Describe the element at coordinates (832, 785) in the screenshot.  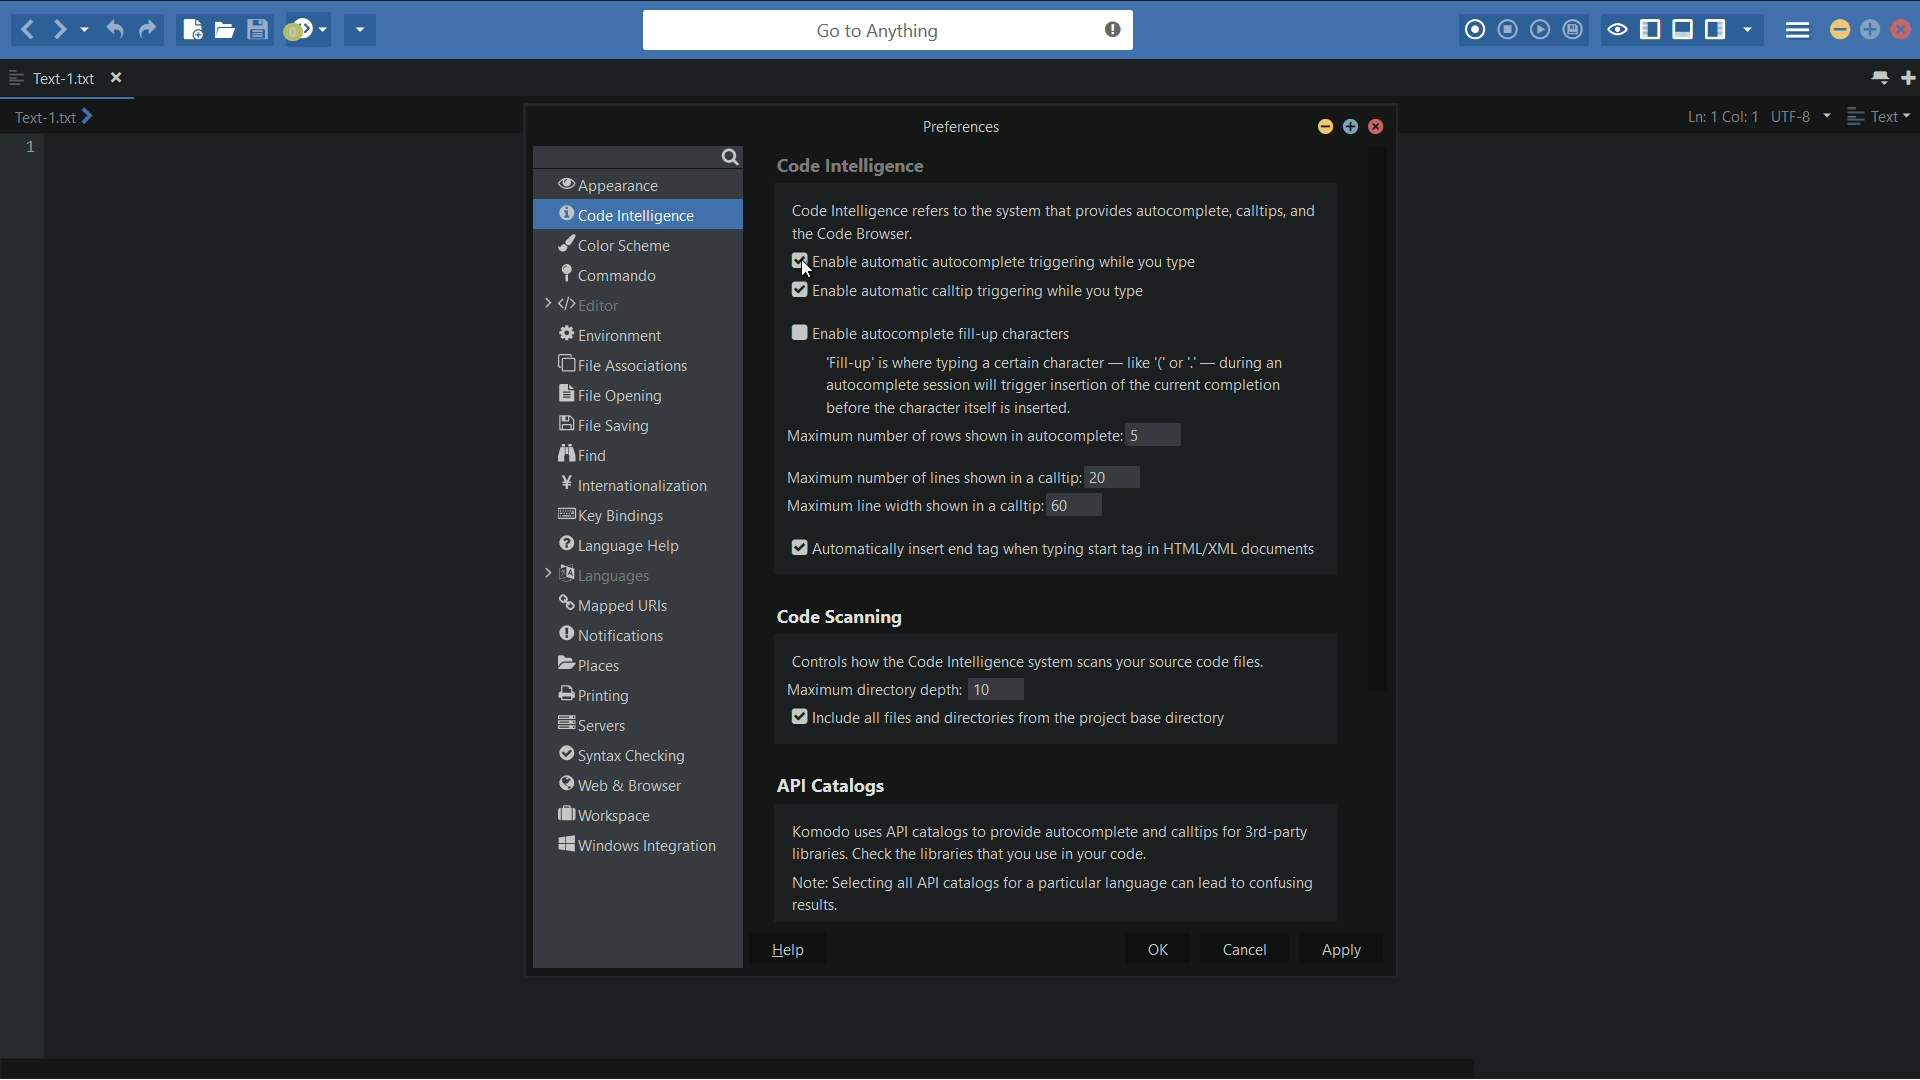
I see `api catalogs` at that location.